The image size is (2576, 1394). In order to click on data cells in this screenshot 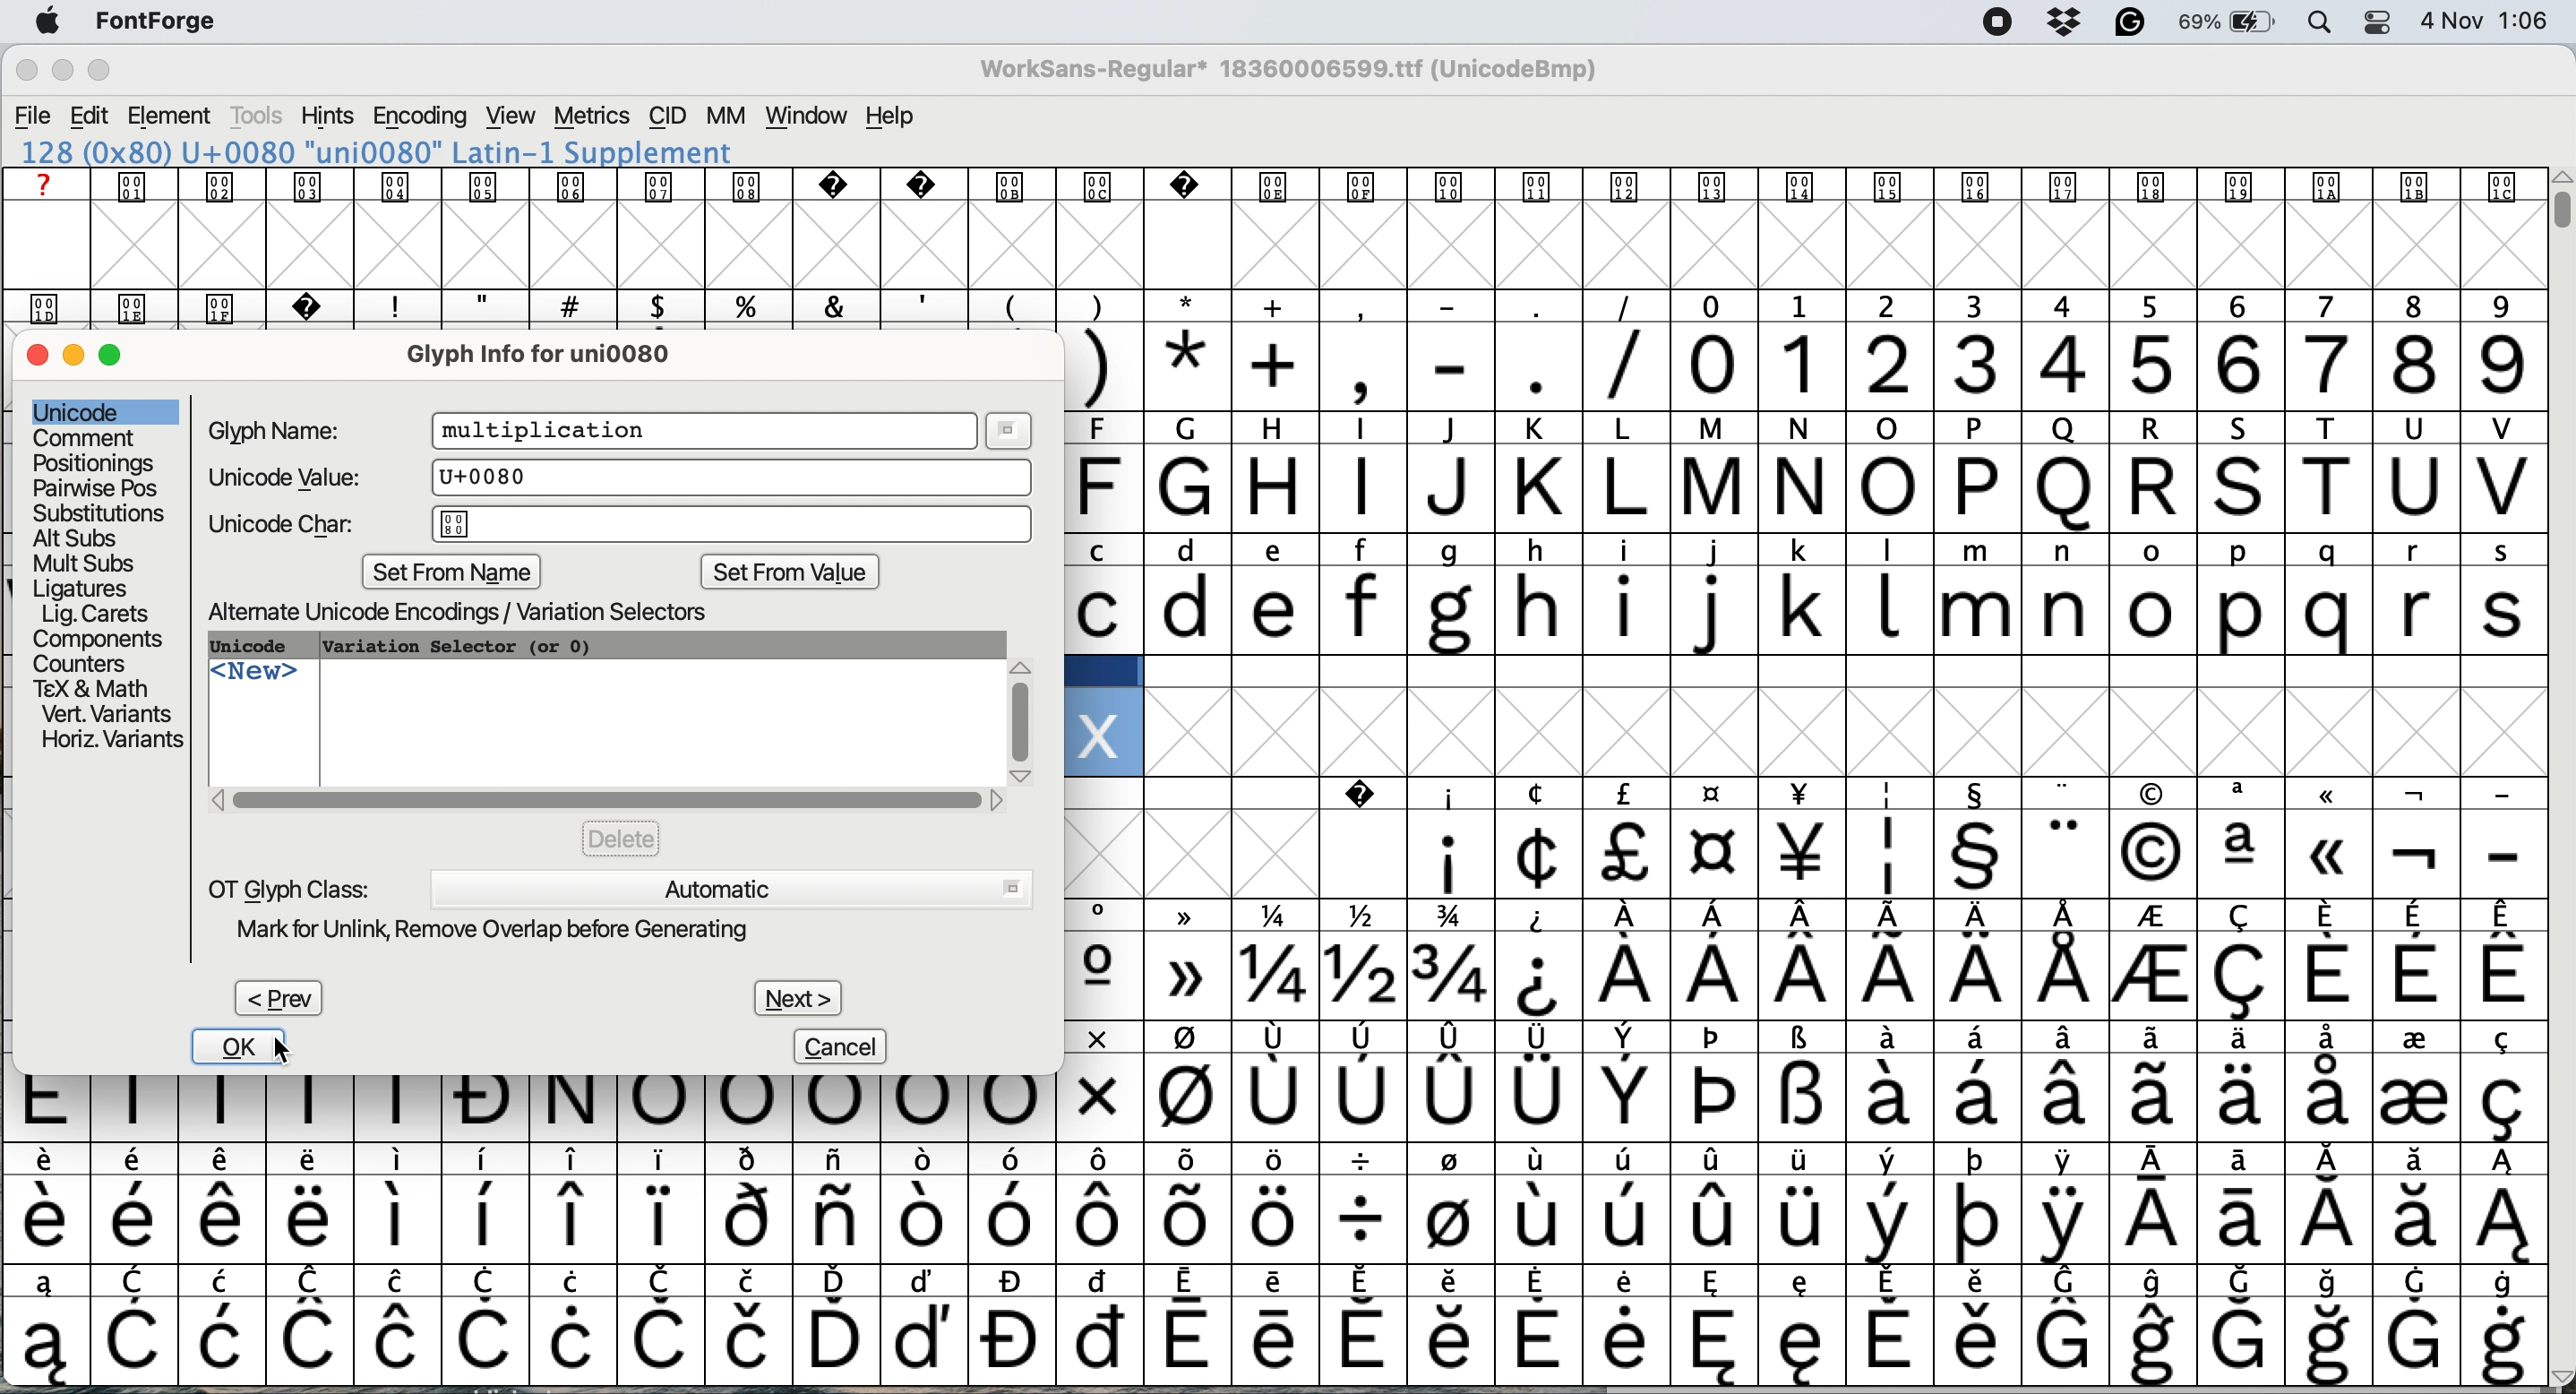, I will do `click(1809, 672)`.